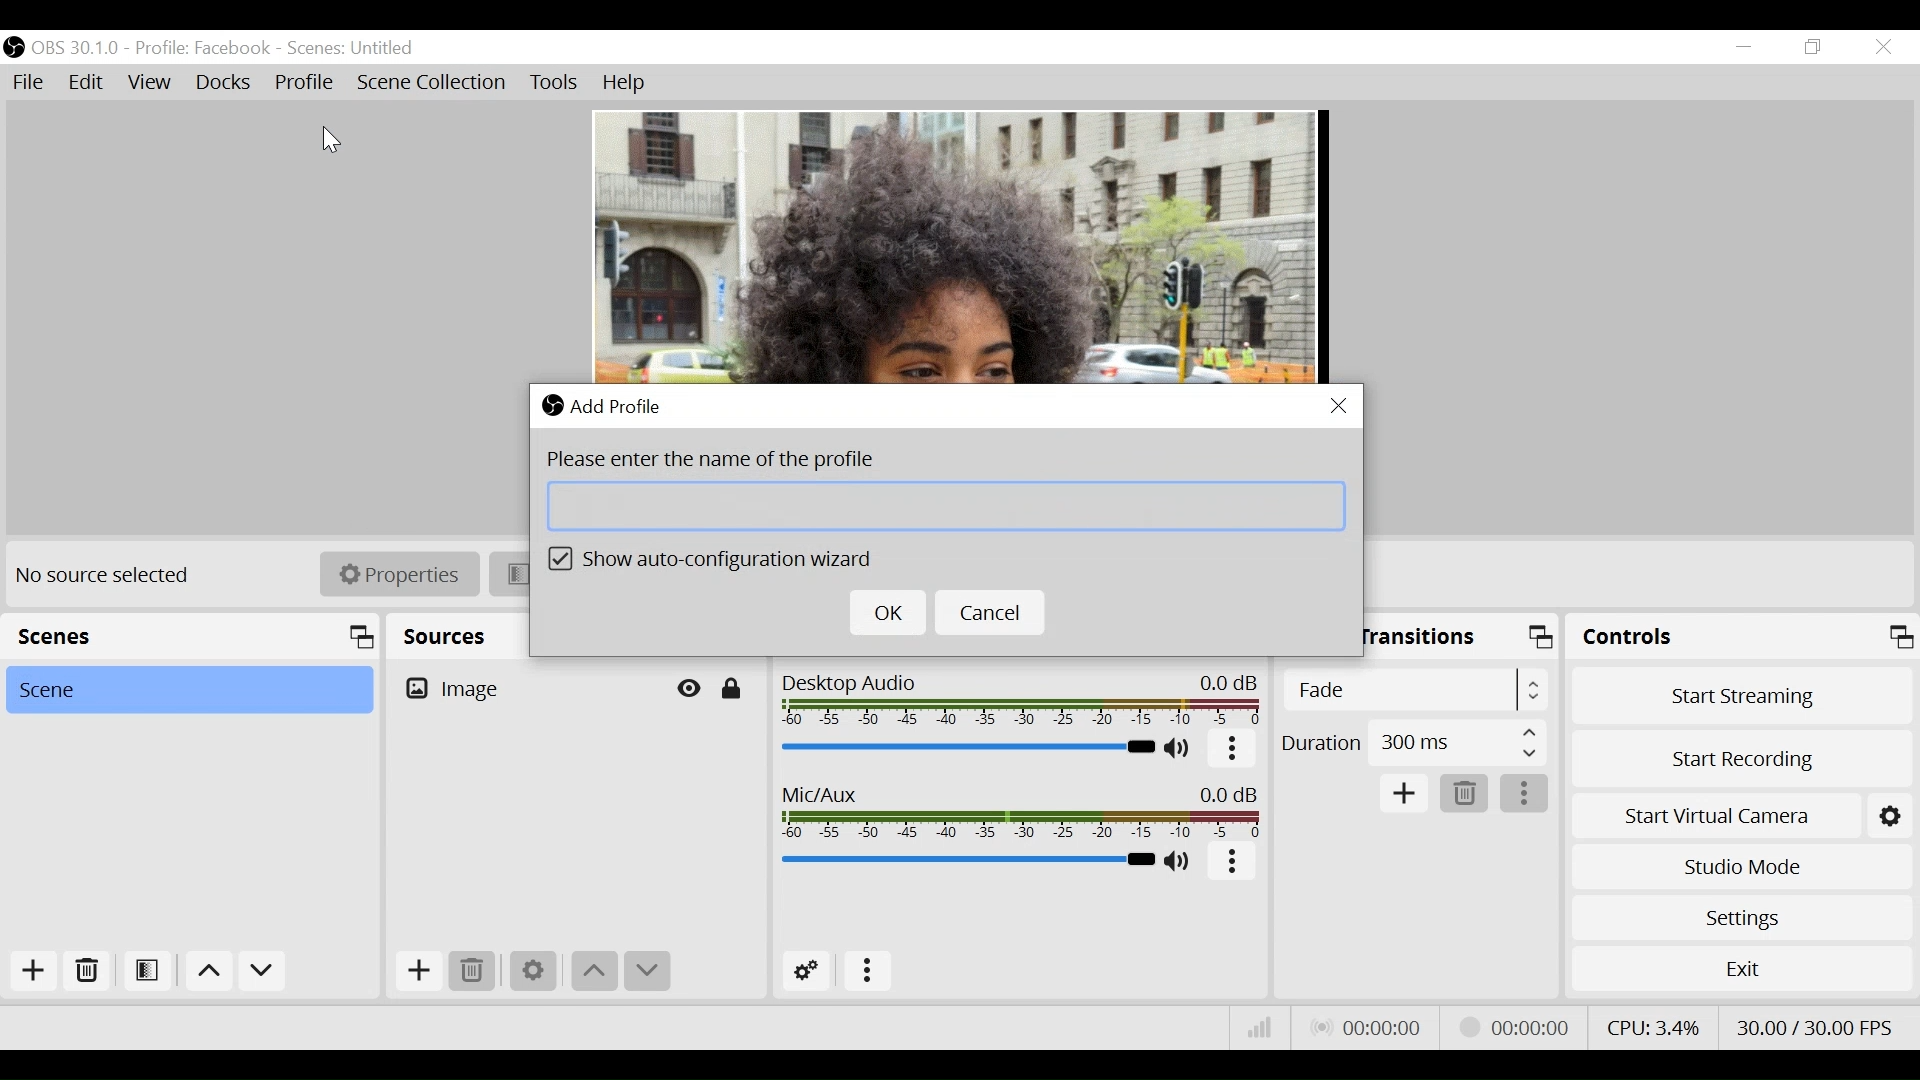 This screenshot has height=1080, width=1920. What do you see at coordinates (1741, 918) in the screenshot?
I see `Settings ` at bounding box center [1741, 918].